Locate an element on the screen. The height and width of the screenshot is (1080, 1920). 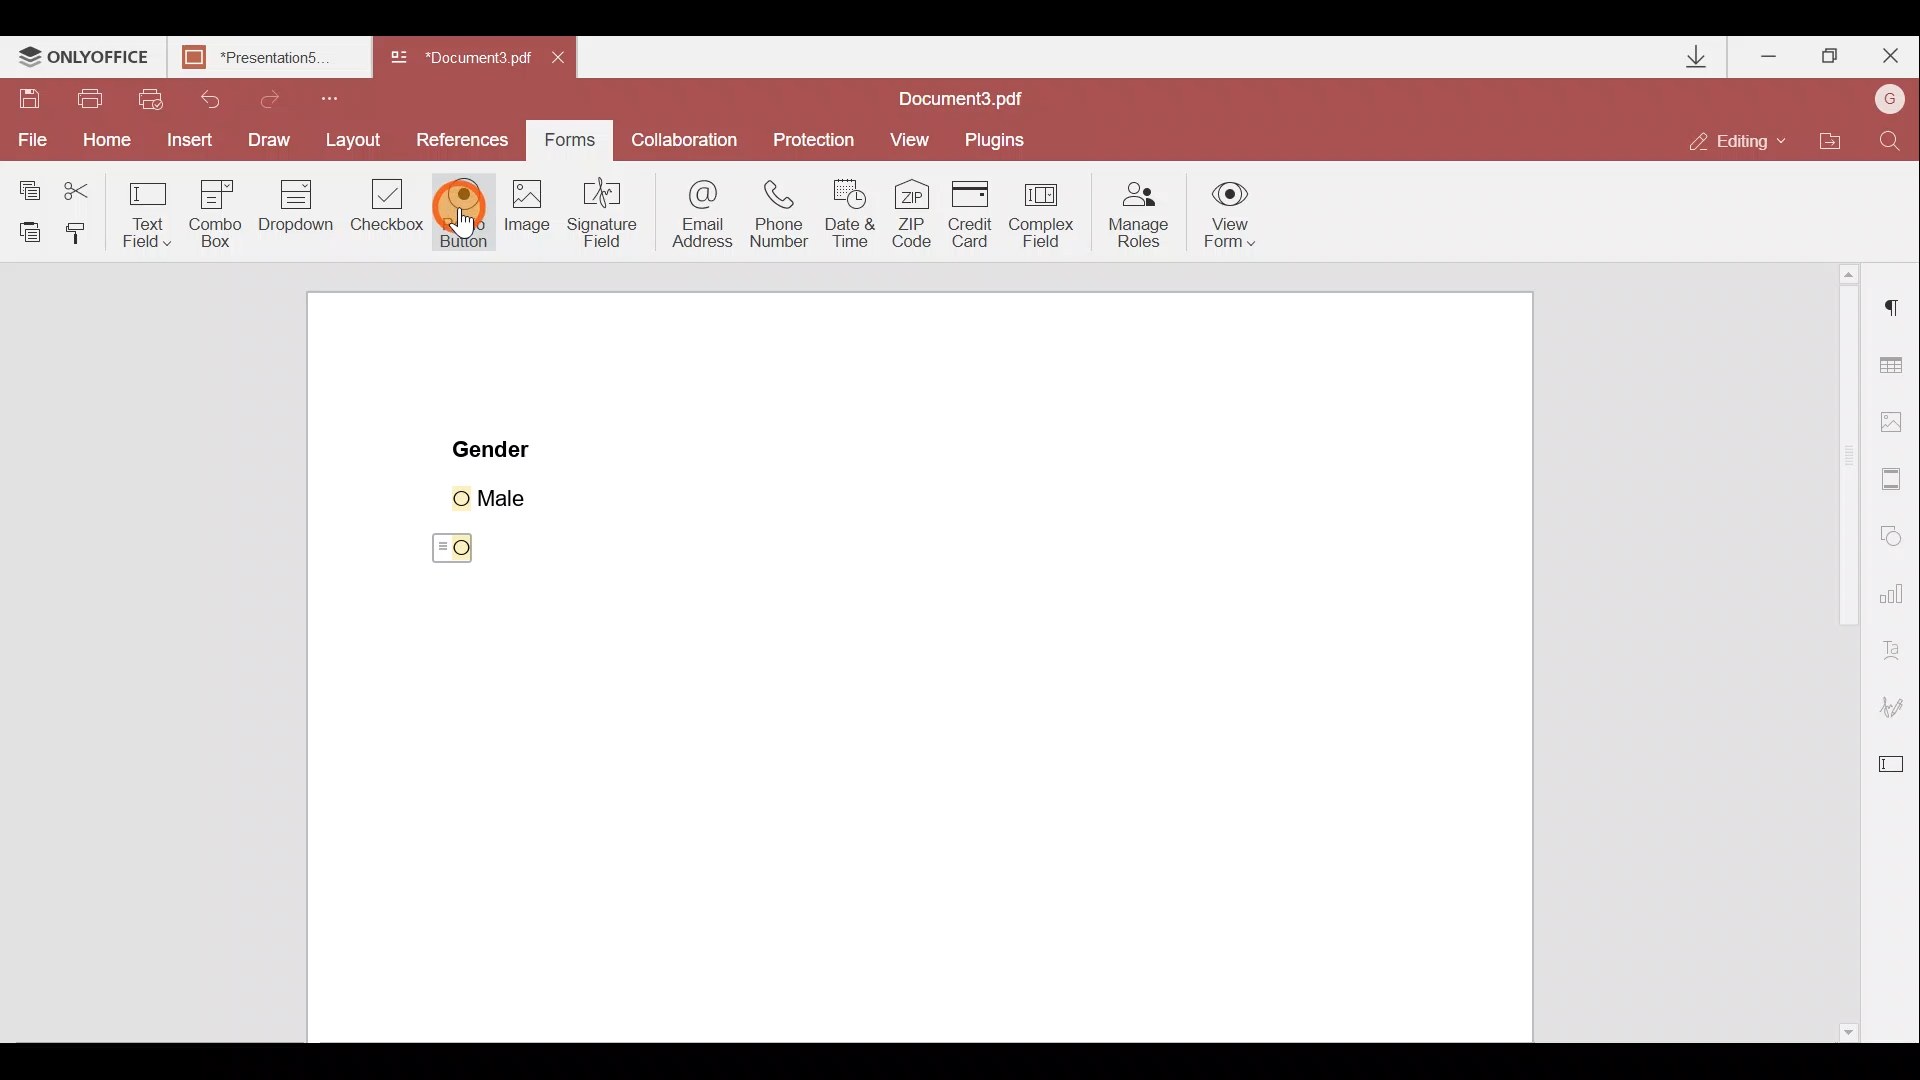
Copy is located at coordinates (25, 184).